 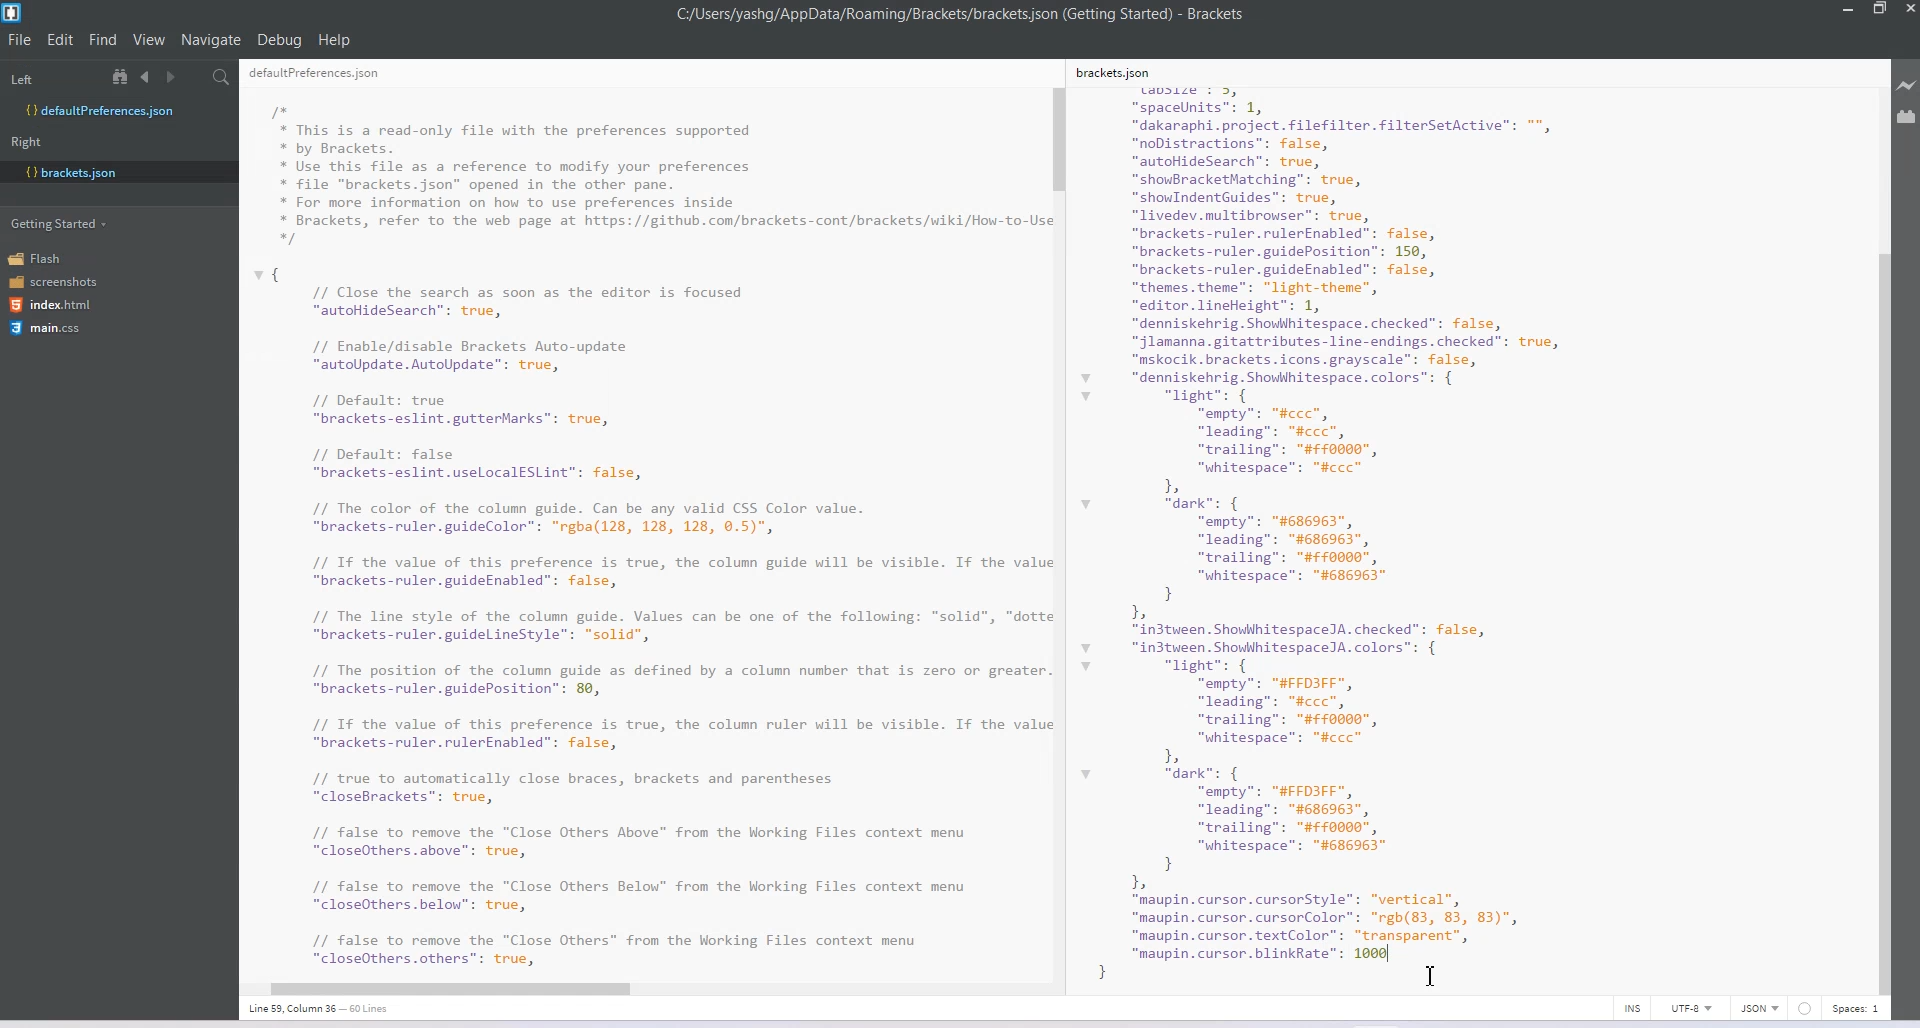 I want to click on File, so click(x=20, y=39).